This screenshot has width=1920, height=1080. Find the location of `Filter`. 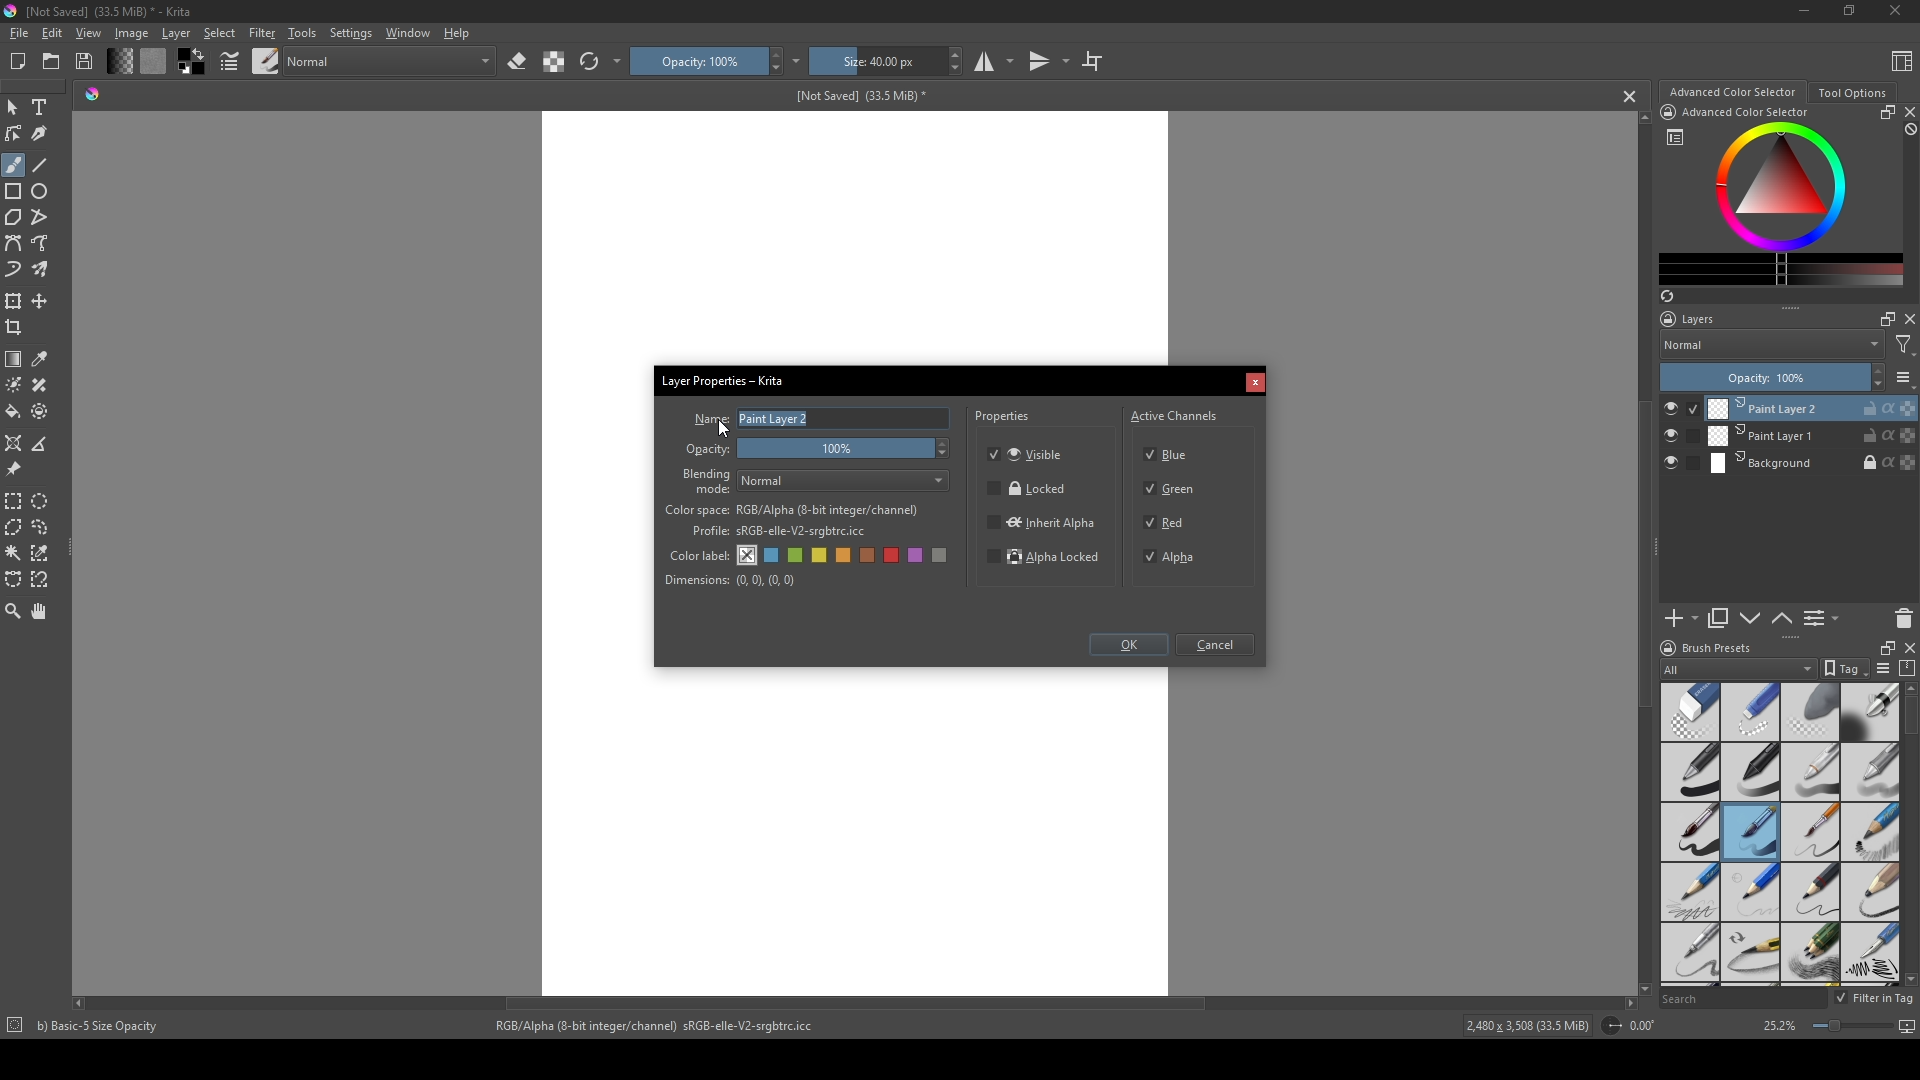

Filter is located at coordinates (261, 33).